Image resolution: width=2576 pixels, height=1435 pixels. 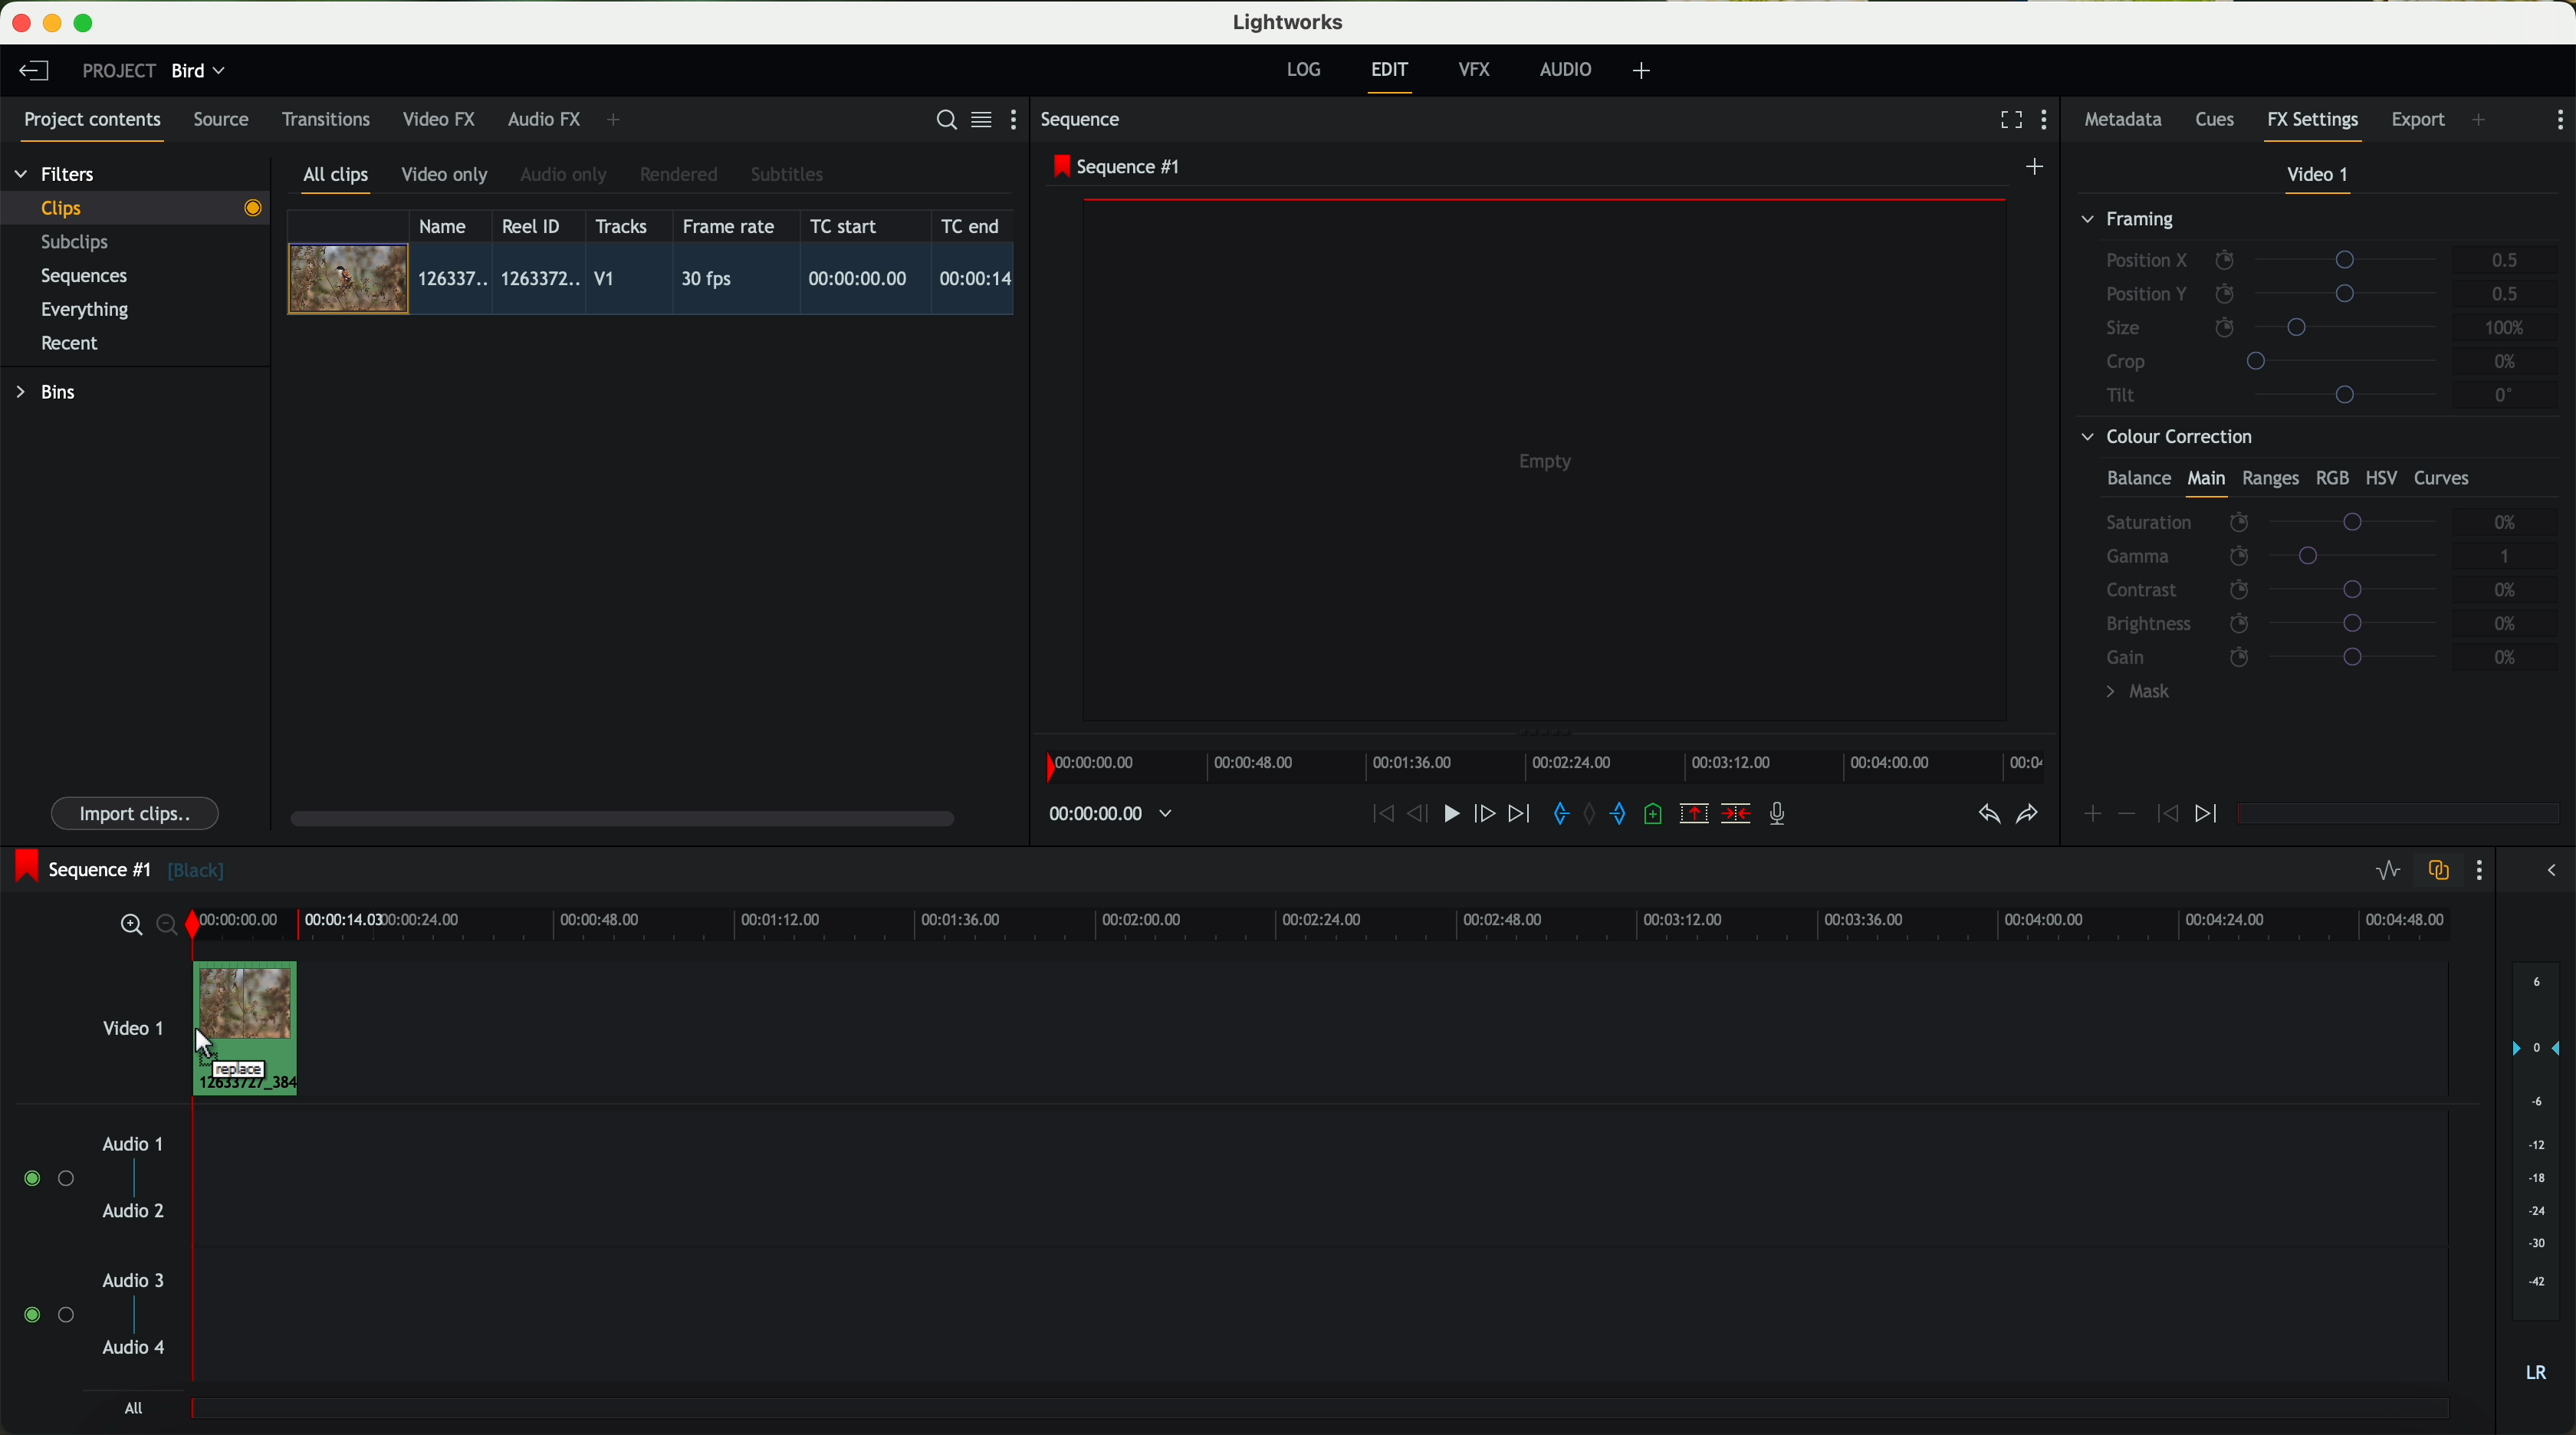 I want to click on icon, so click(x=2091, y=816).